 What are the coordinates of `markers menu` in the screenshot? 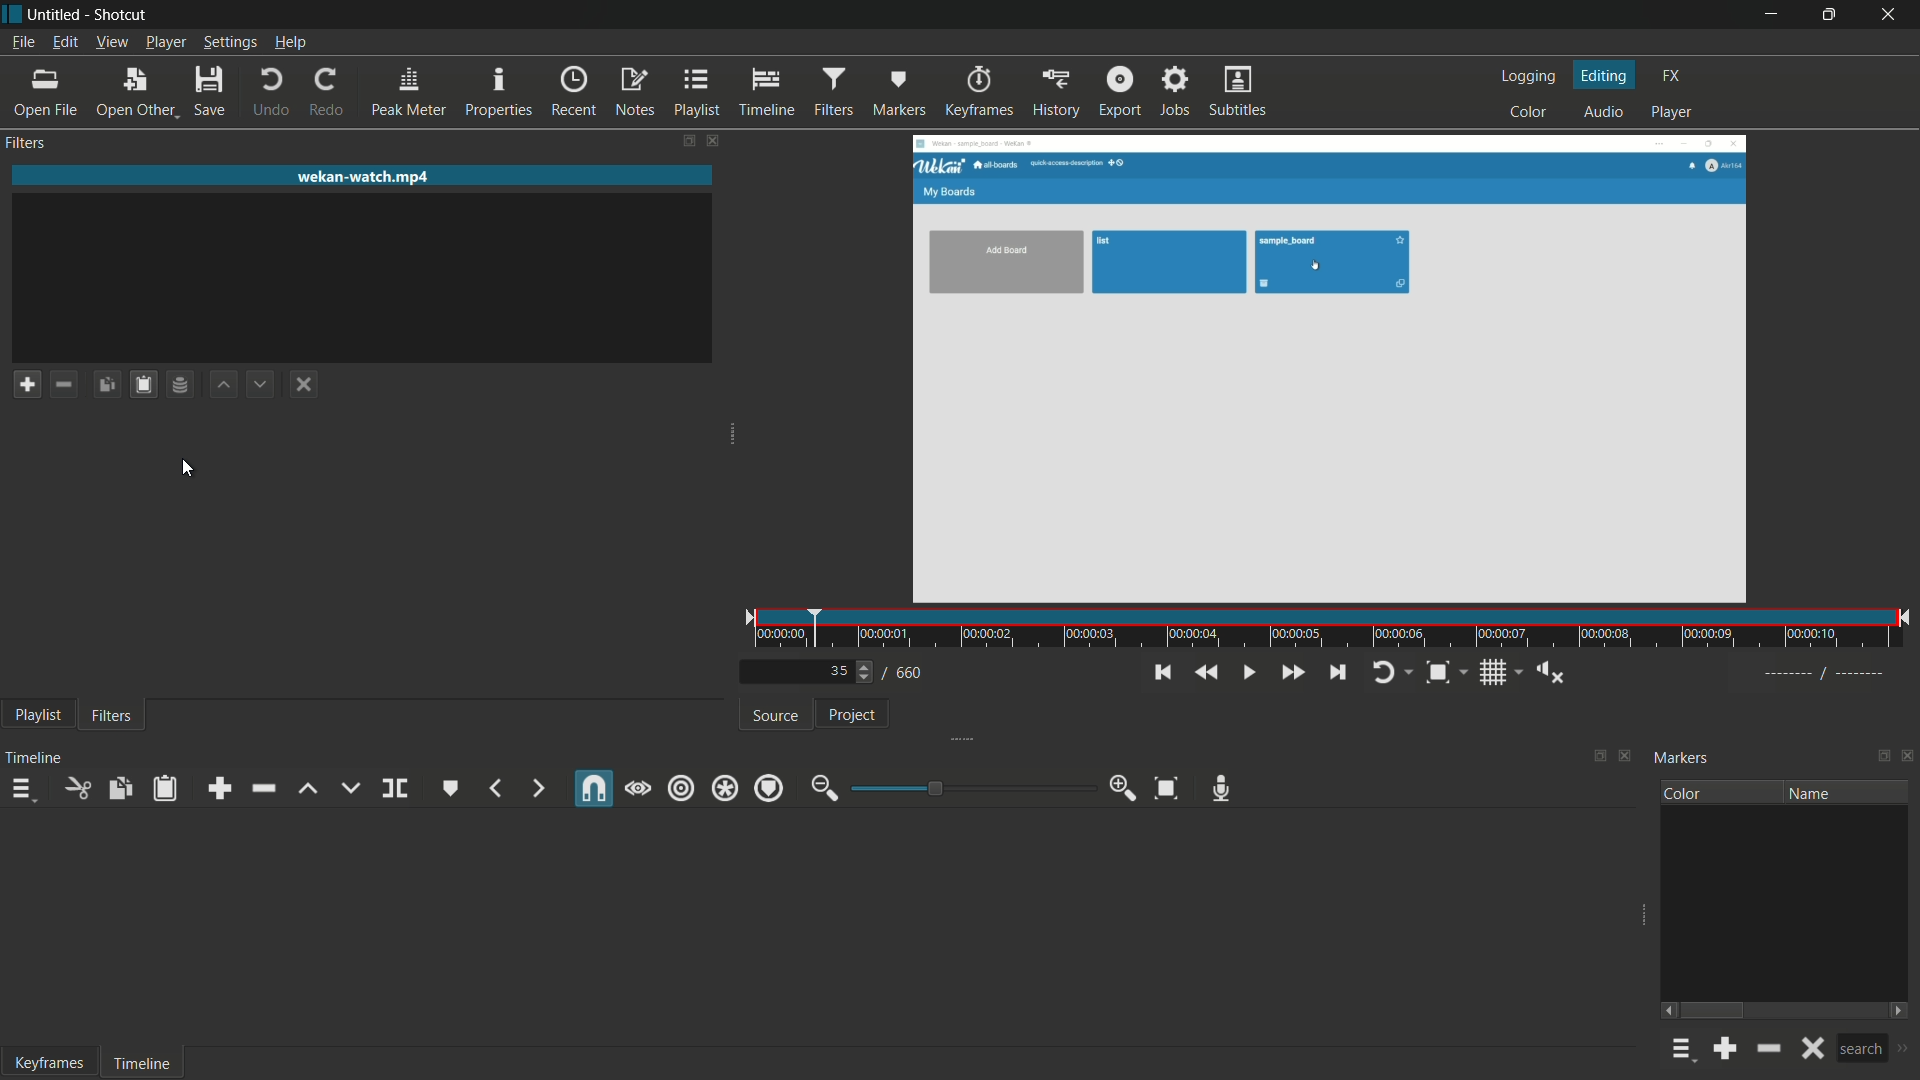 It's located at (1680, 1050).